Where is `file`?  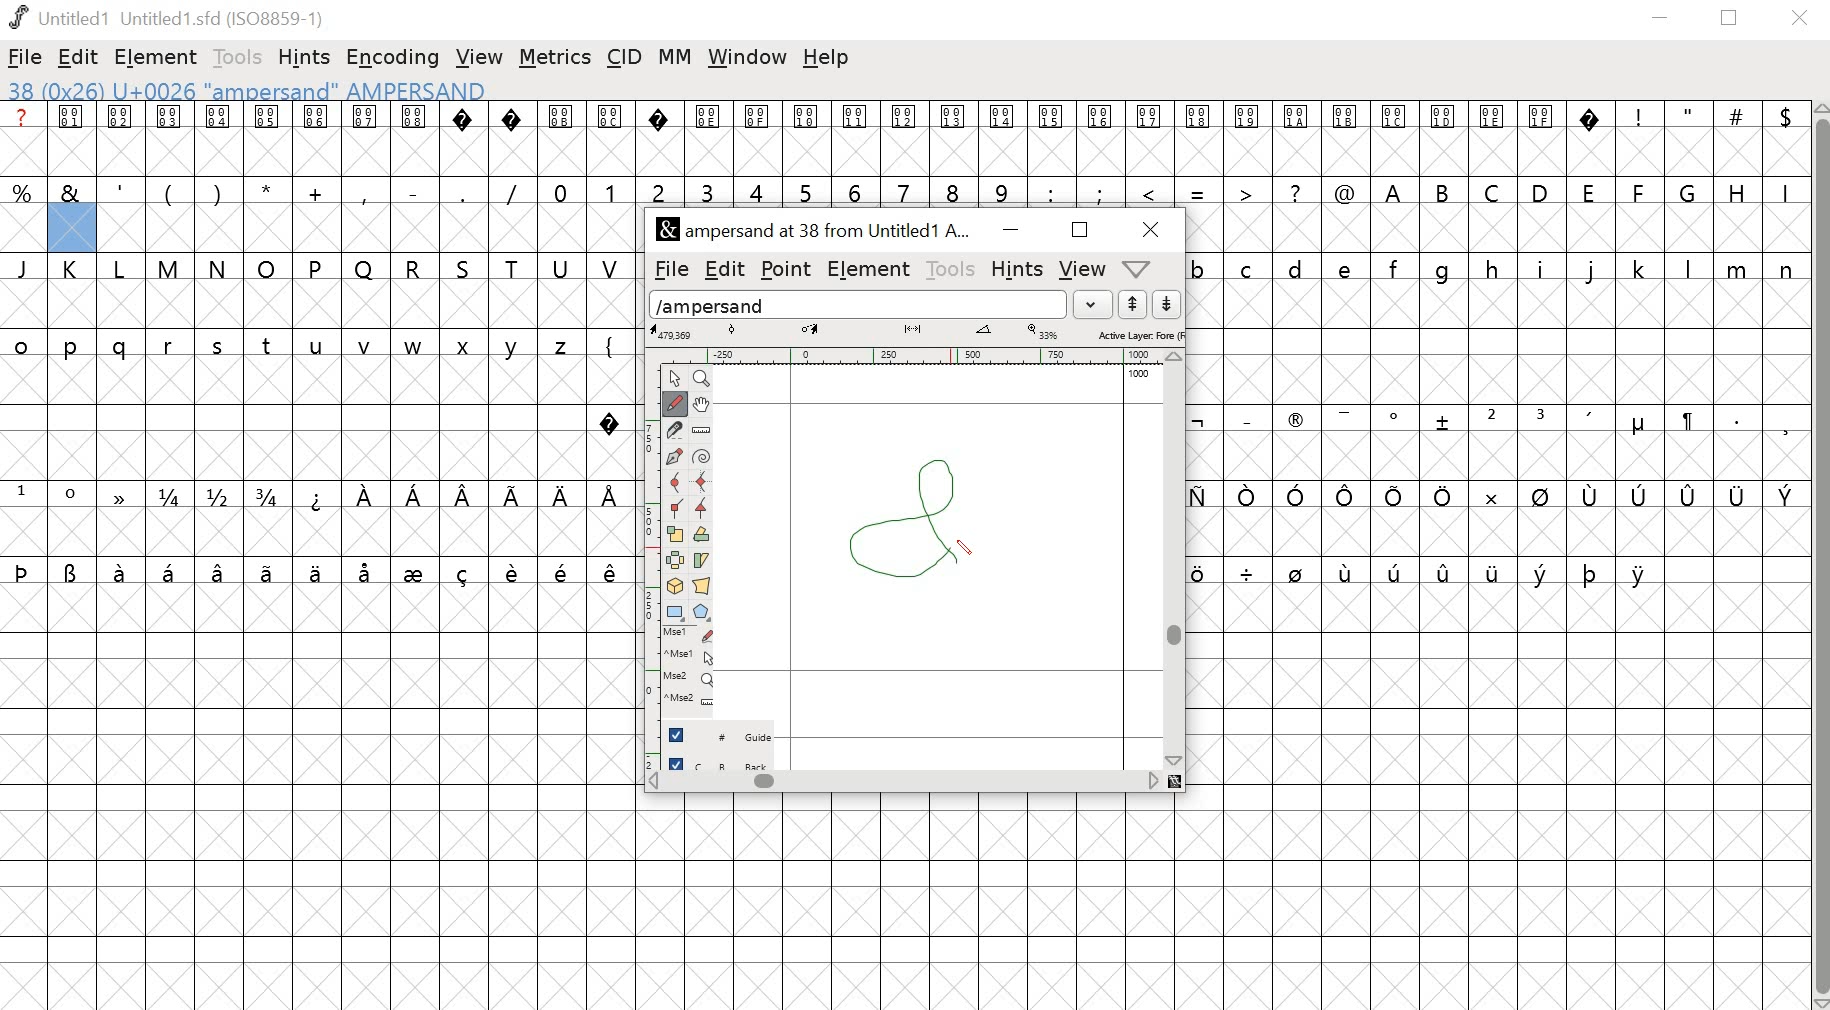
file is located at coordinates (26, 57).